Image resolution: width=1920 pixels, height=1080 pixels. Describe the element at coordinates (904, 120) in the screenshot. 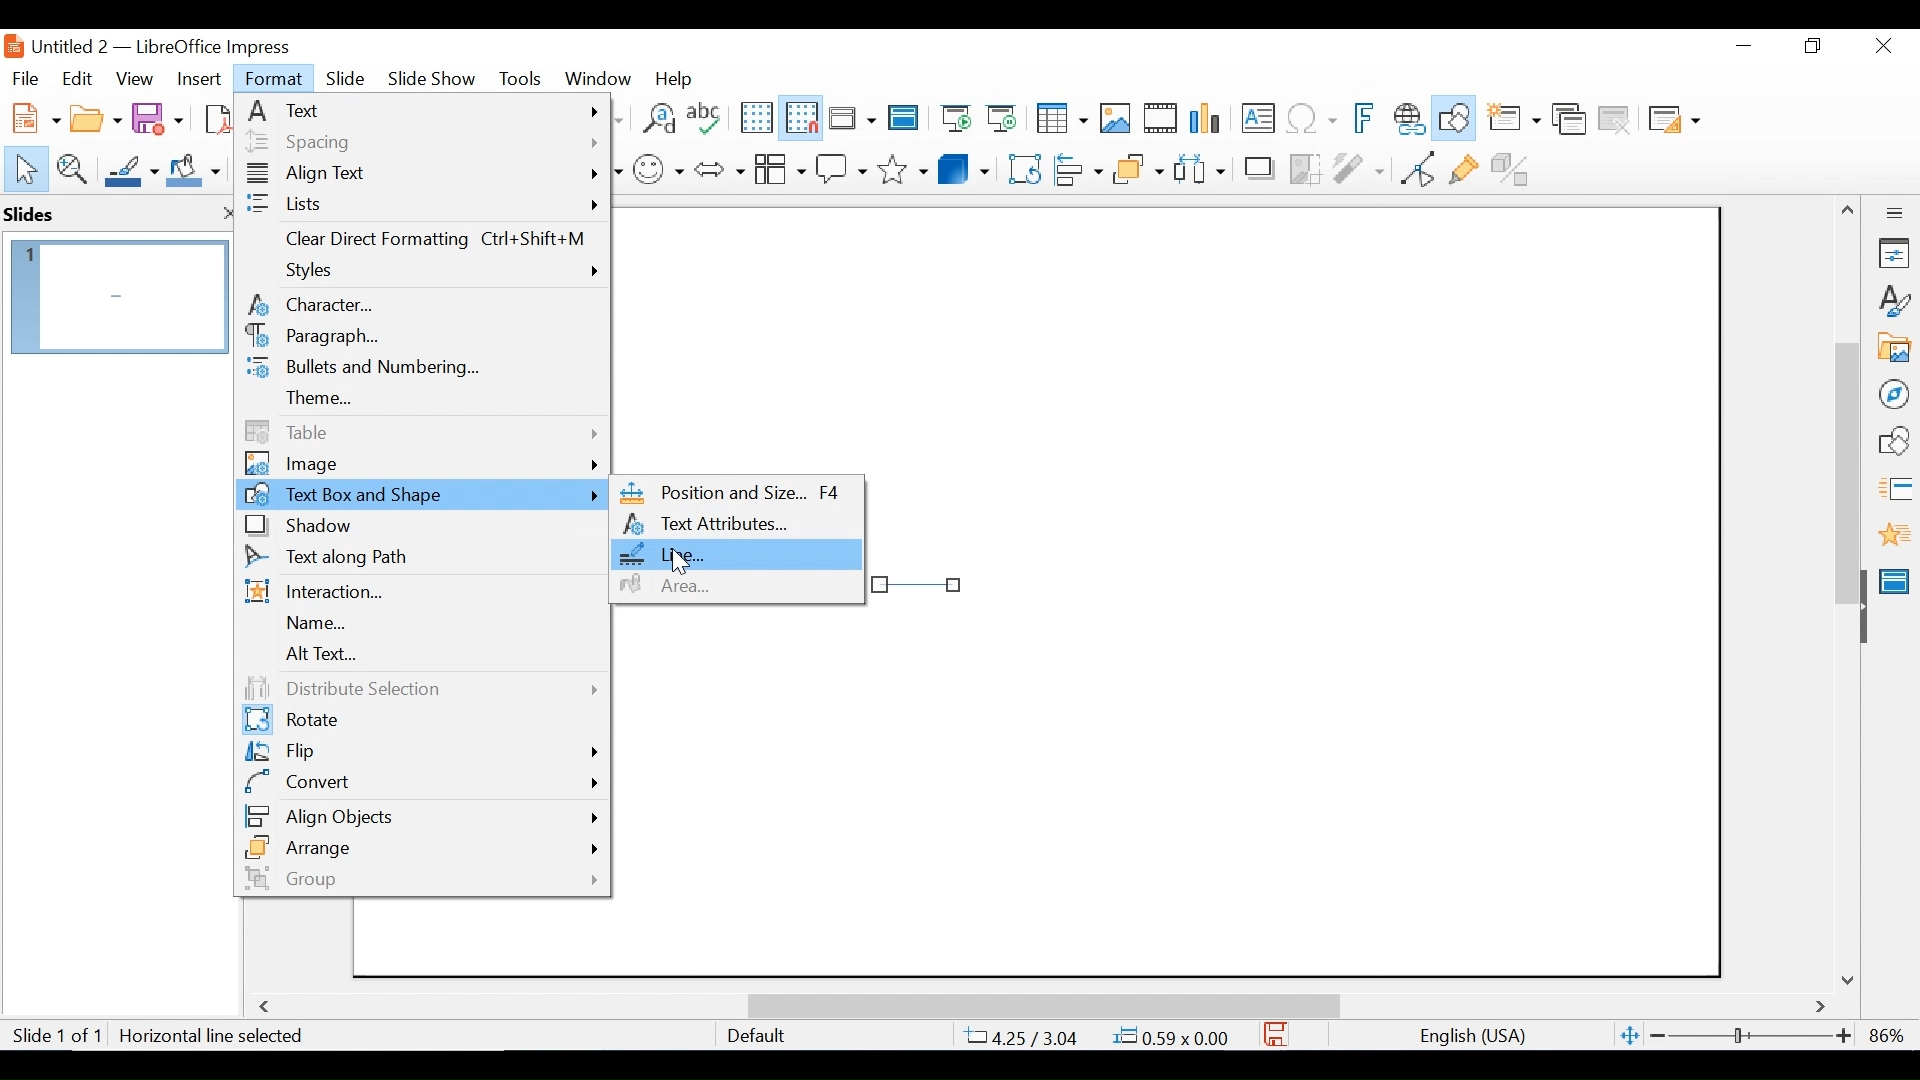

I see `Master Slides` at that location.